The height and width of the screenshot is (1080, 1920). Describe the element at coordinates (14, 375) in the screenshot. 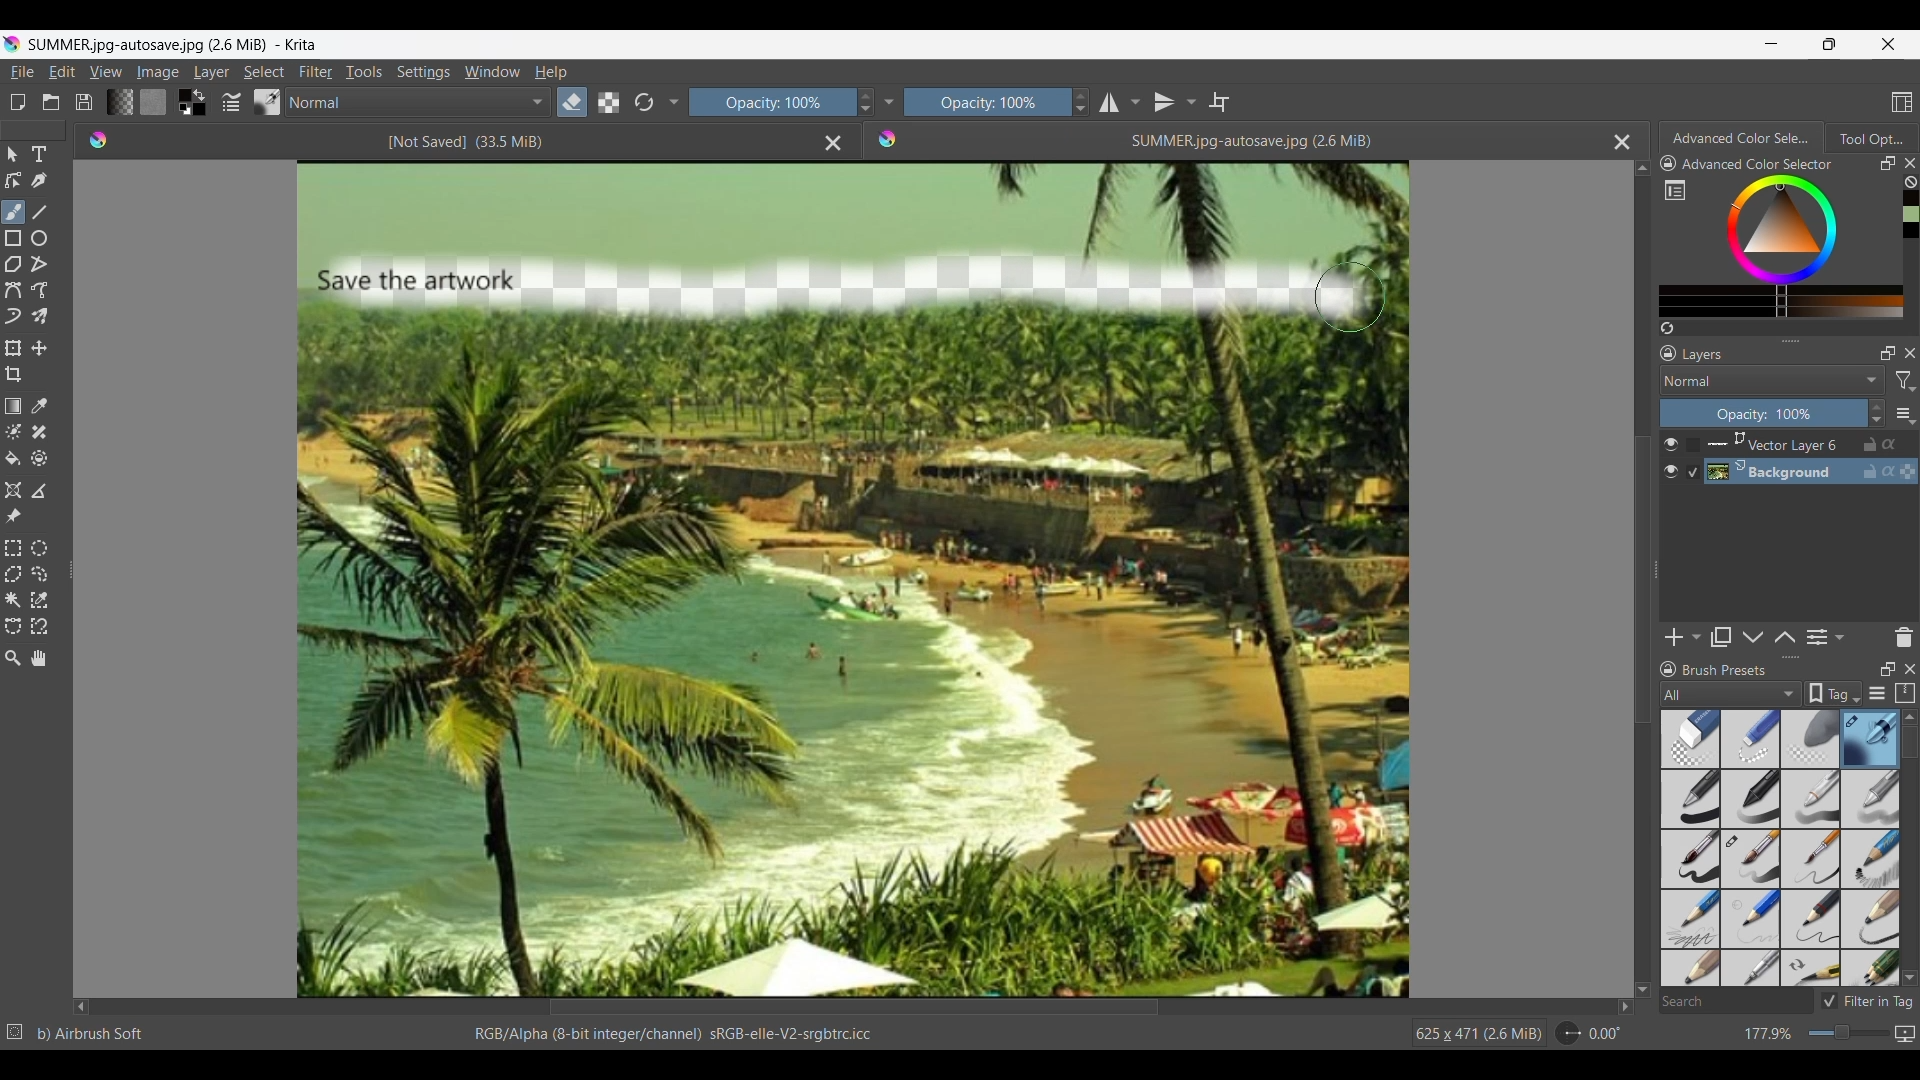

I see `Crop tool` at that location.